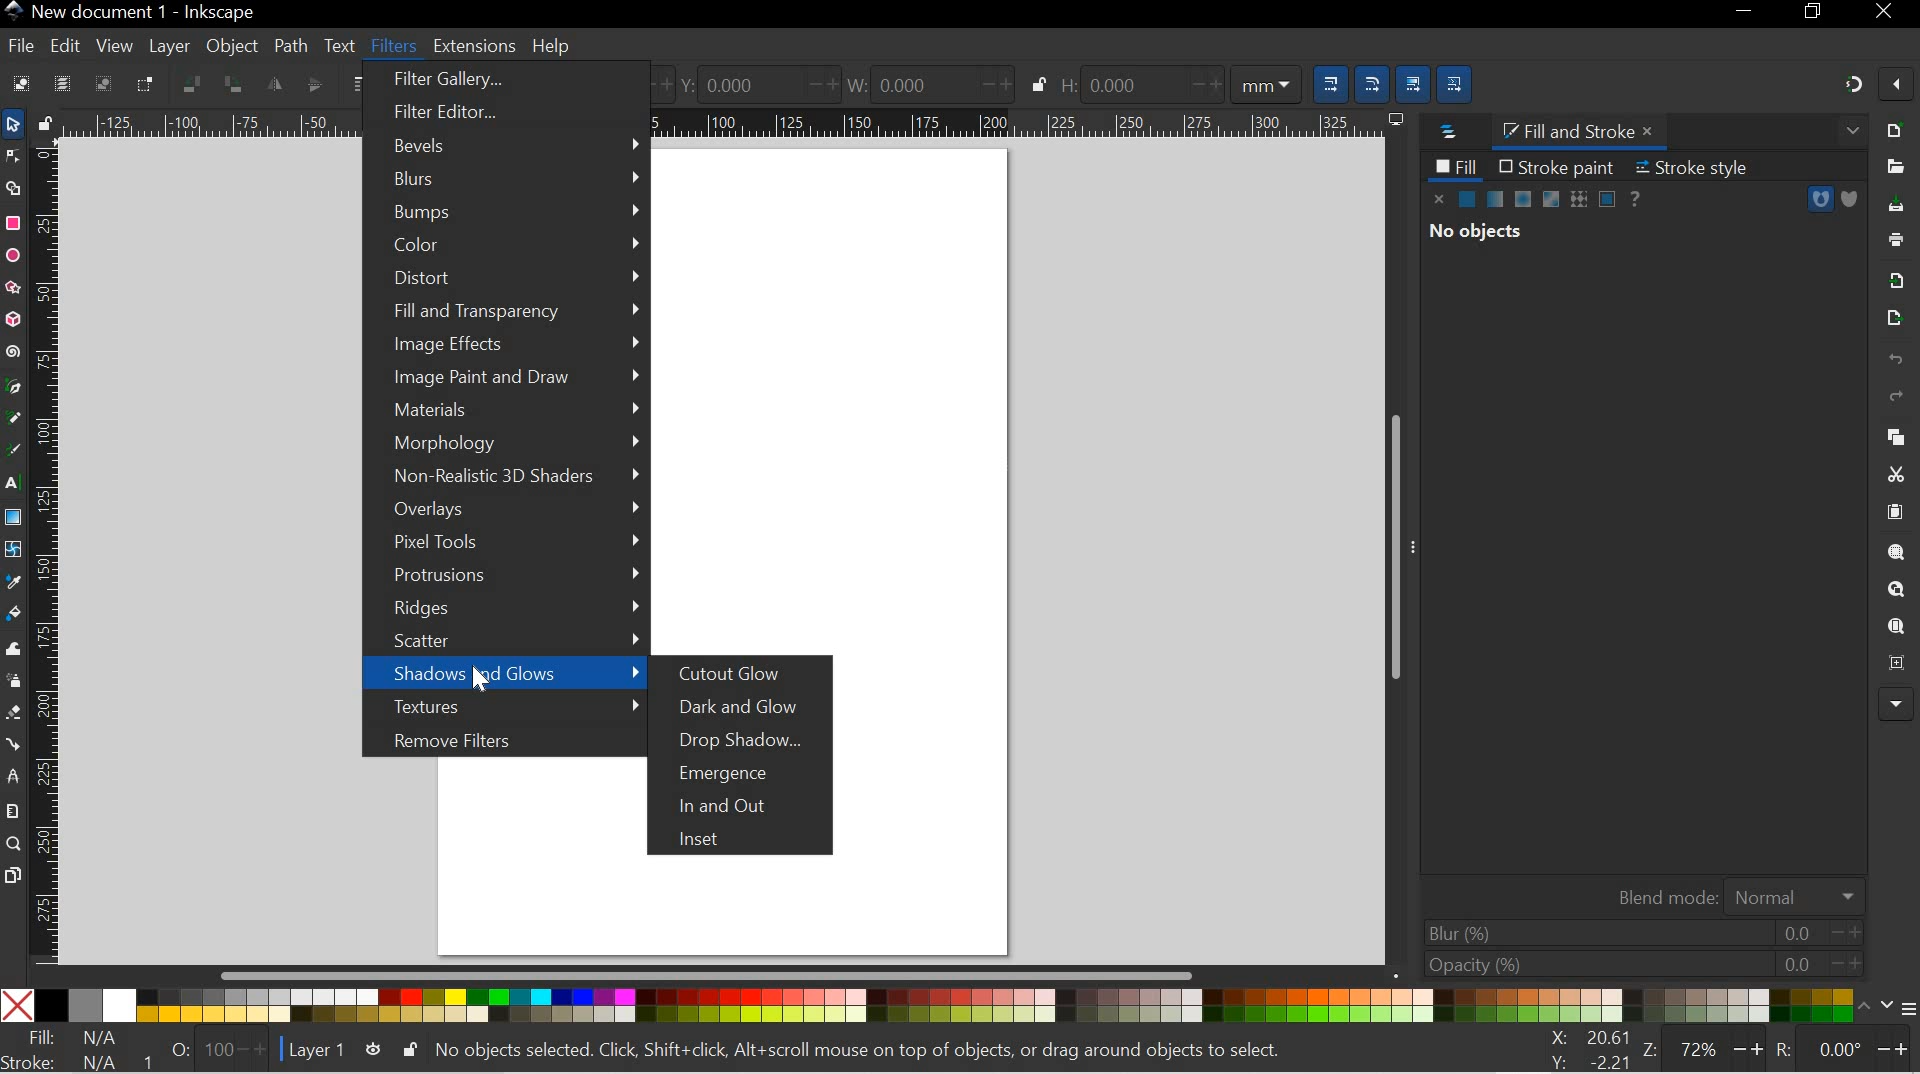  Describe the element at coordinates (71, 1062) in the screenshot. I see `STROKE` at that location.